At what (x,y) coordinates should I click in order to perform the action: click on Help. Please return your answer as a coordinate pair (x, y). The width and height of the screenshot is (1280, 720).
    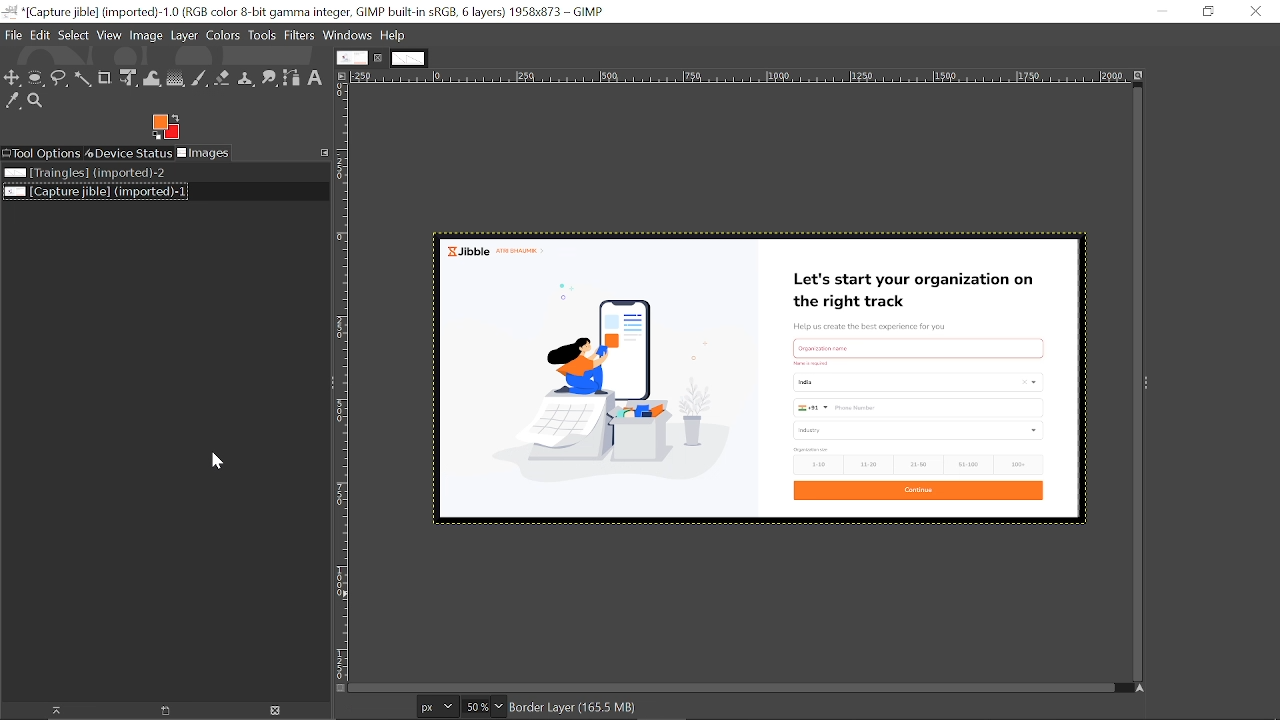
    Looking at the image, I should click on (393, 35).